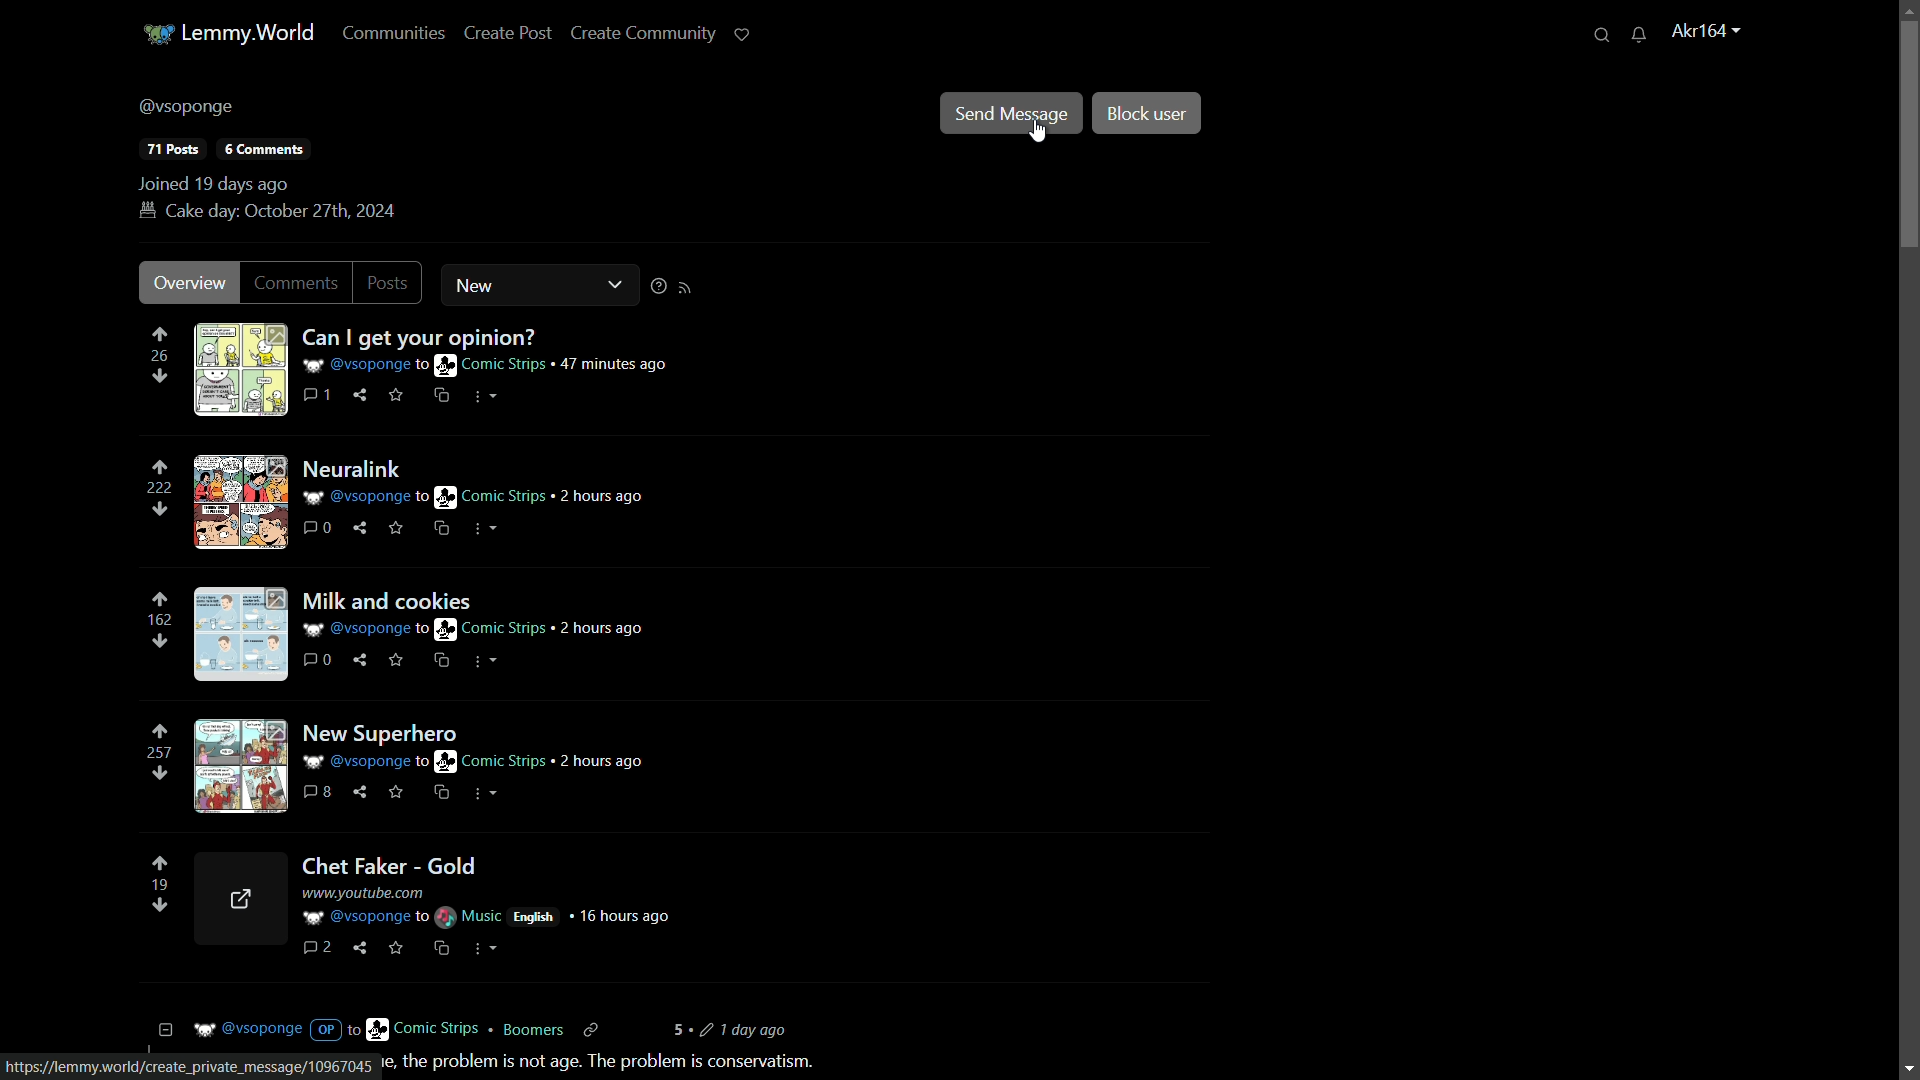 The image size is (1920, 1080). Describe the element at coordinates (561, 905) in the screenshot. I see `post details` at that location.